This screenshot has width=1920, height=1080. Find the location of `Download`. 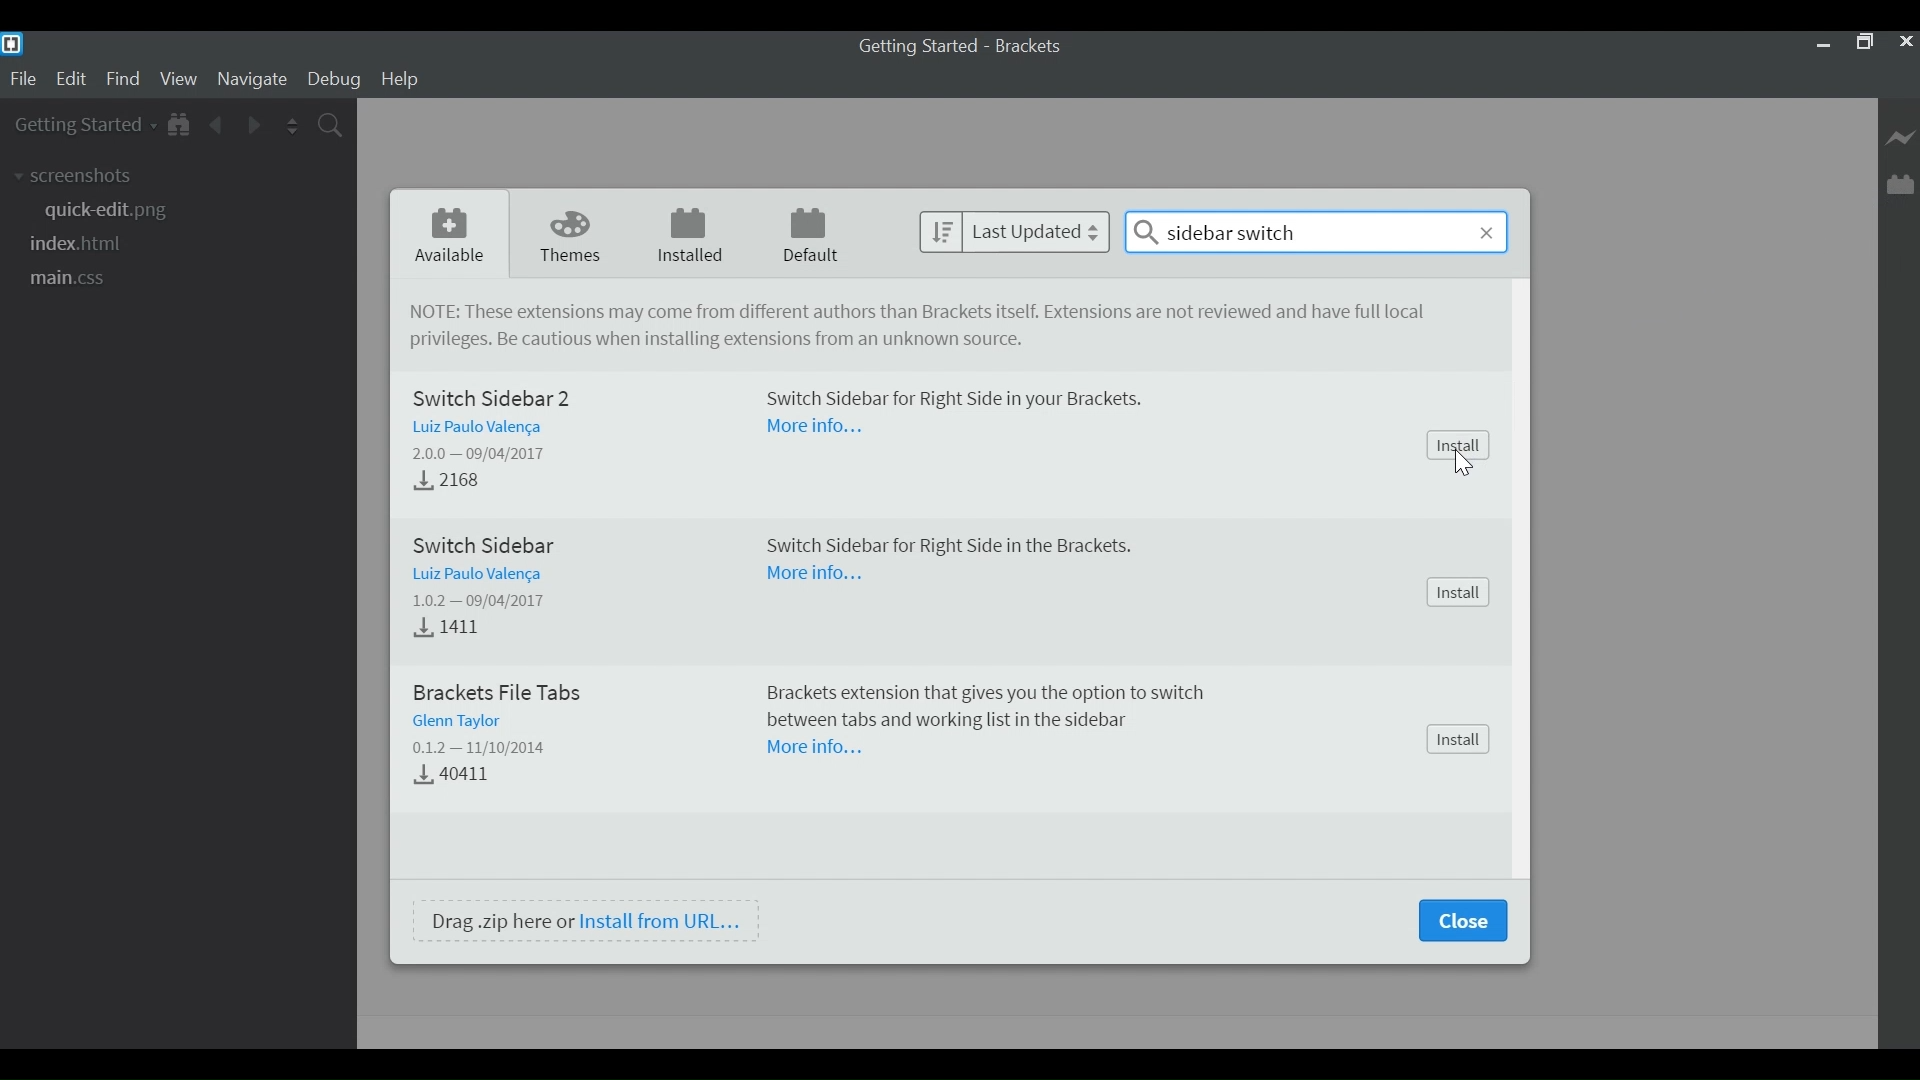

Download is located at coordinates (459, 773).